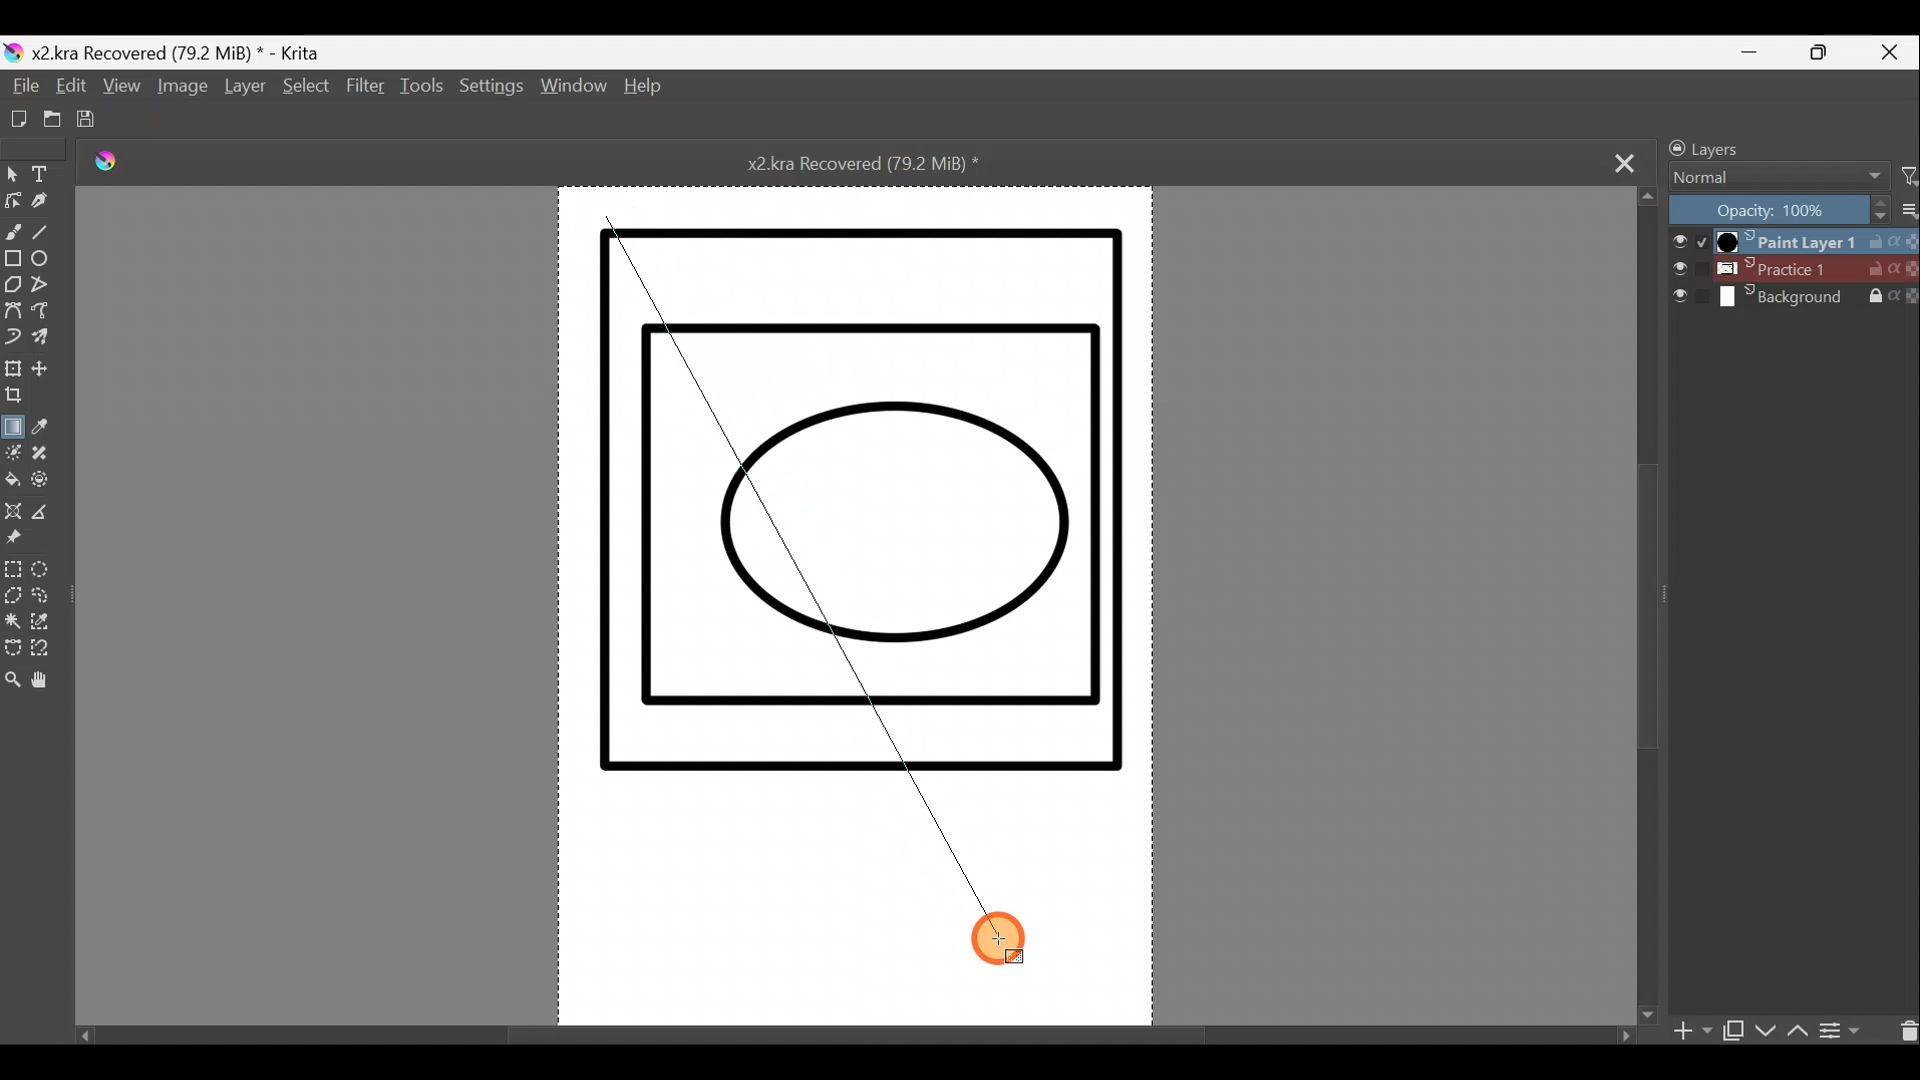  Describe the element at coordinates (244, 90) in the screenshot. I see `Layer` at that location.